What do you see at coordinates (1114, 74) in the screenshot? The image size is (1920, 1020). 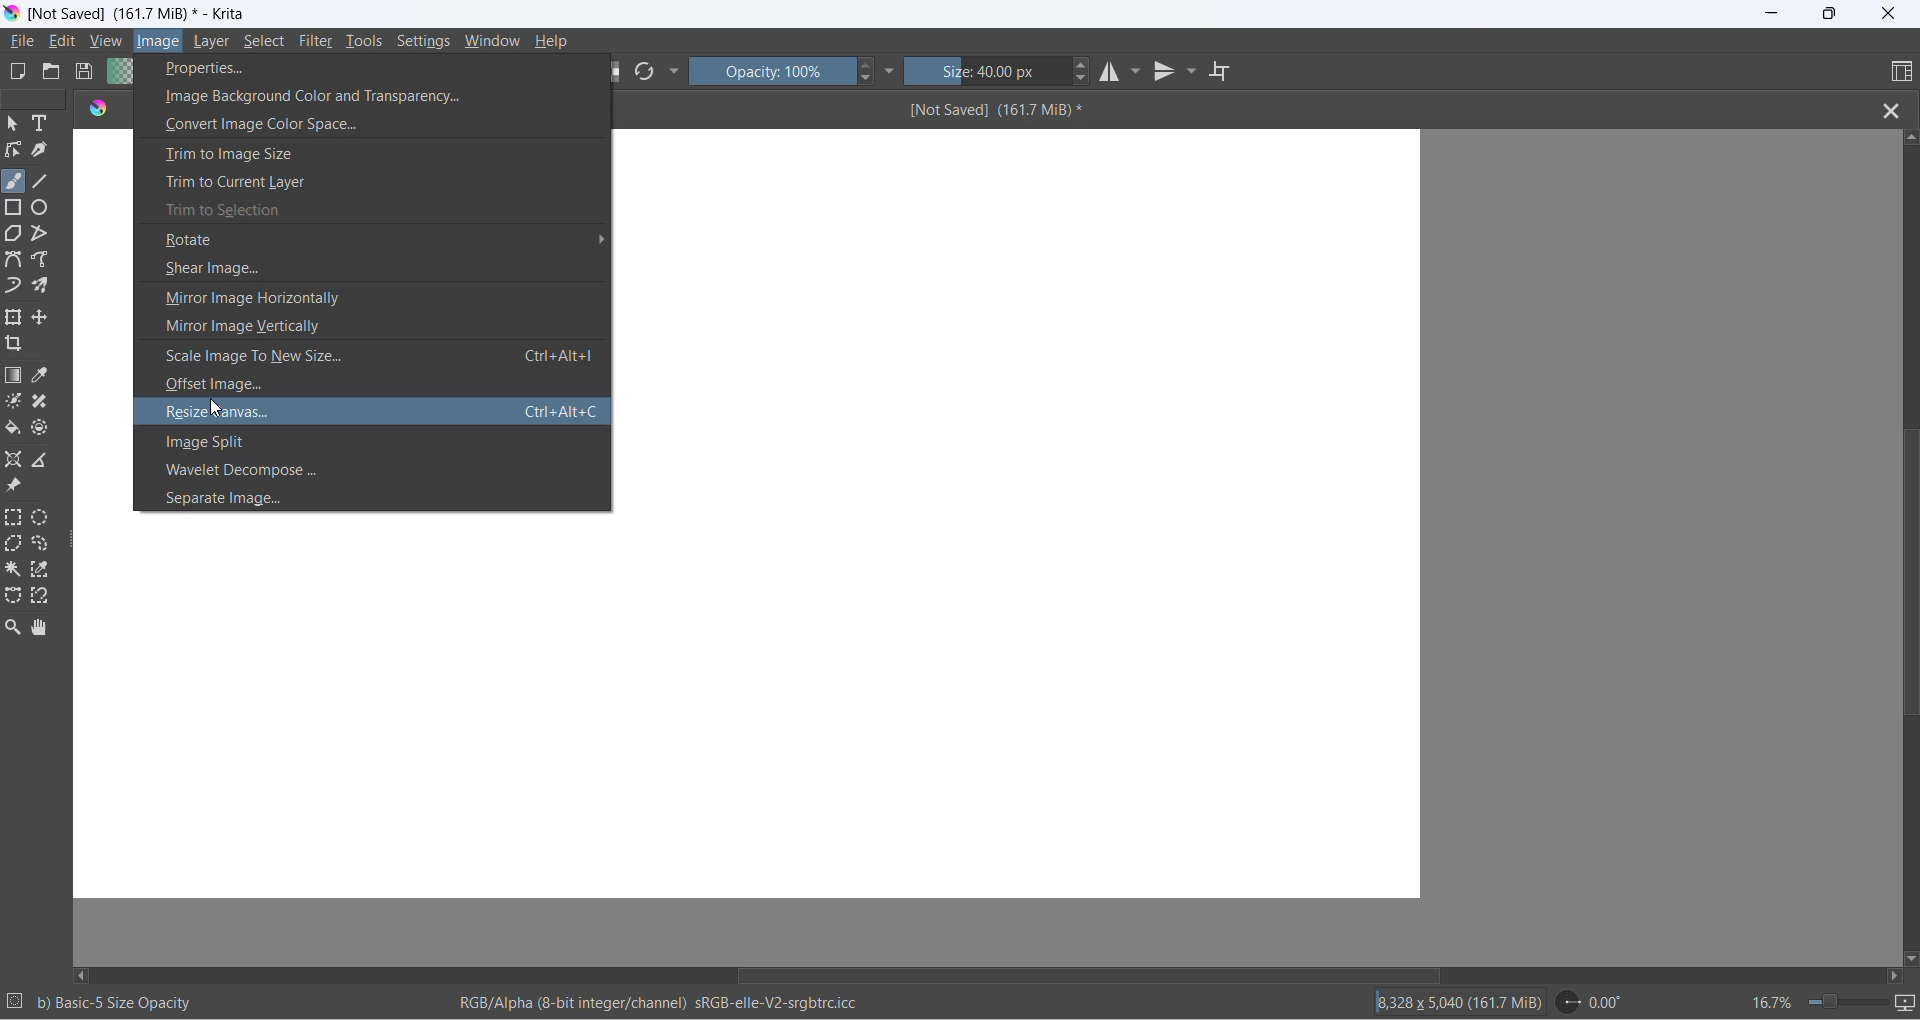 I see `horizontal mirror tool` at bounding box center [1114, 74].